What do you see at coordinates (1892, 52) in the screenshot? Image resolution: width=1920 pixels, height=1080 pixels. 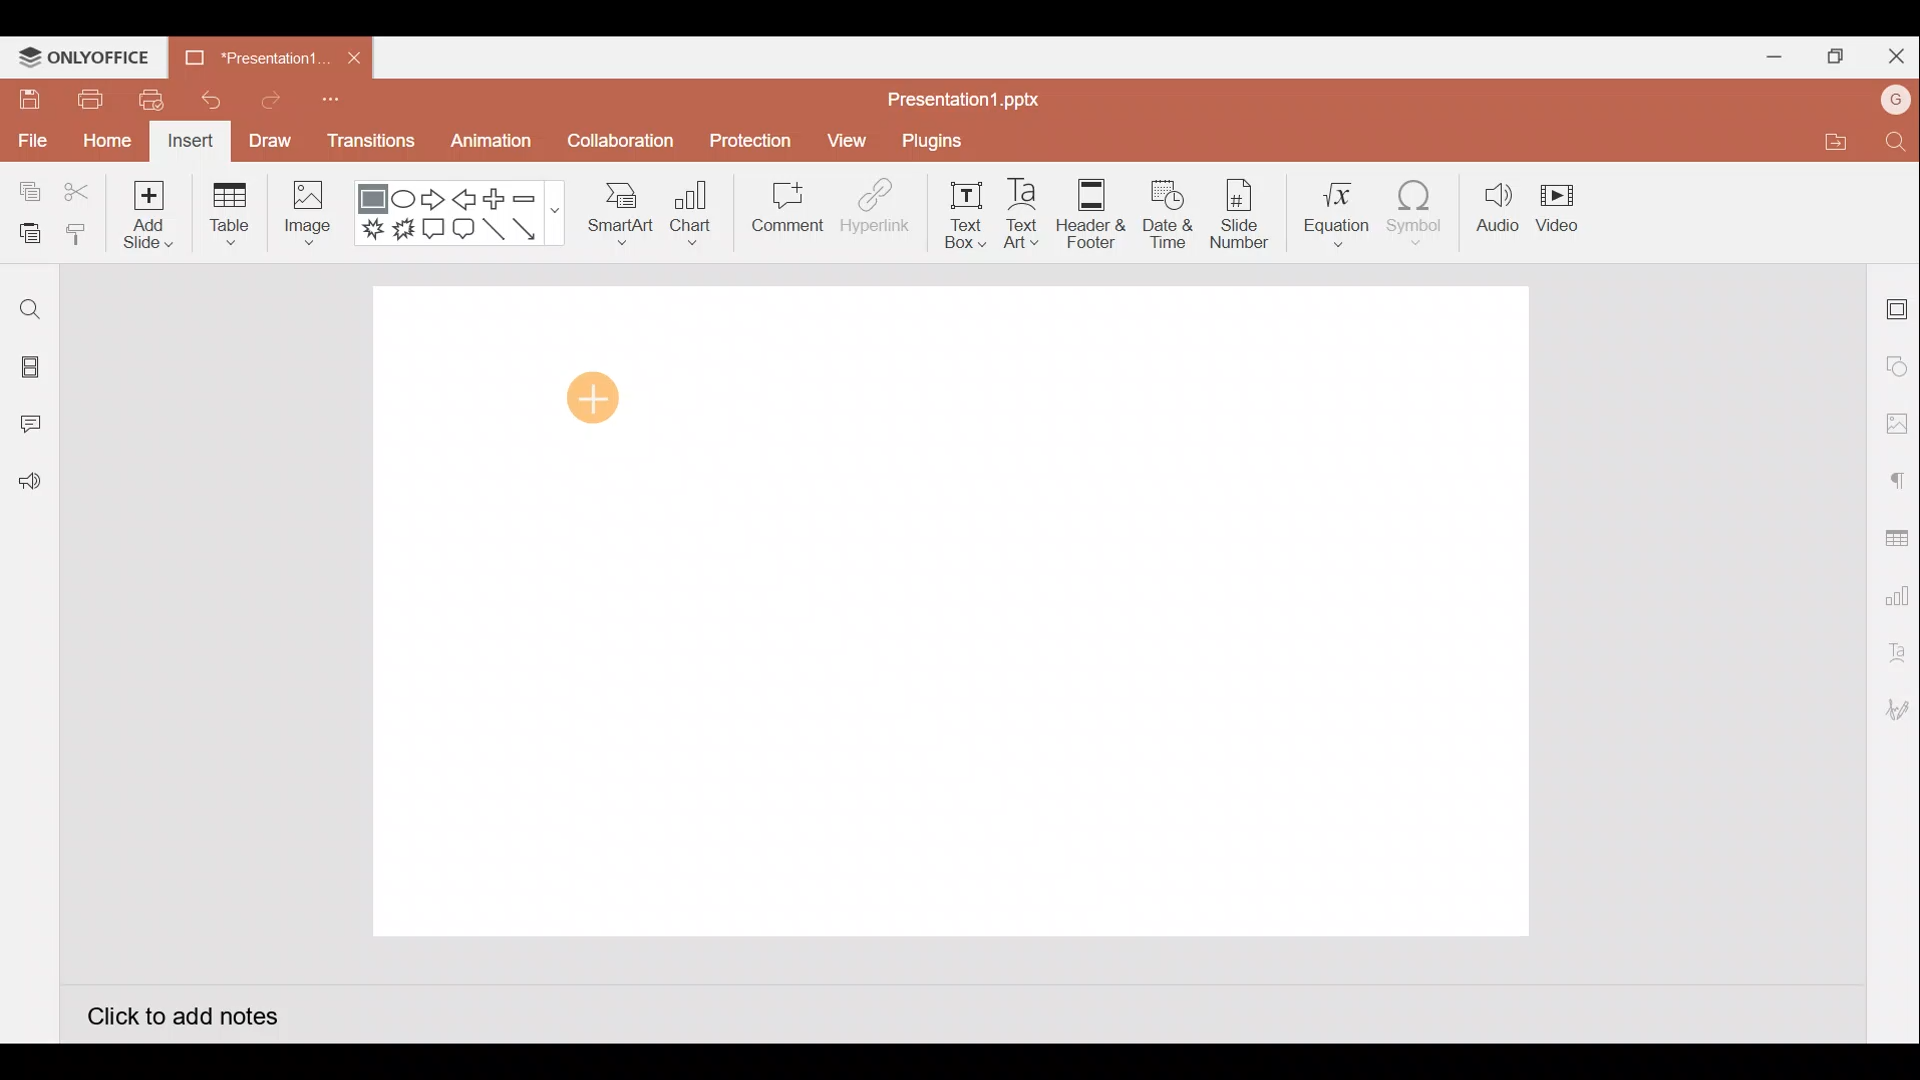 I see `Close` at bounding box center [1892, 52].